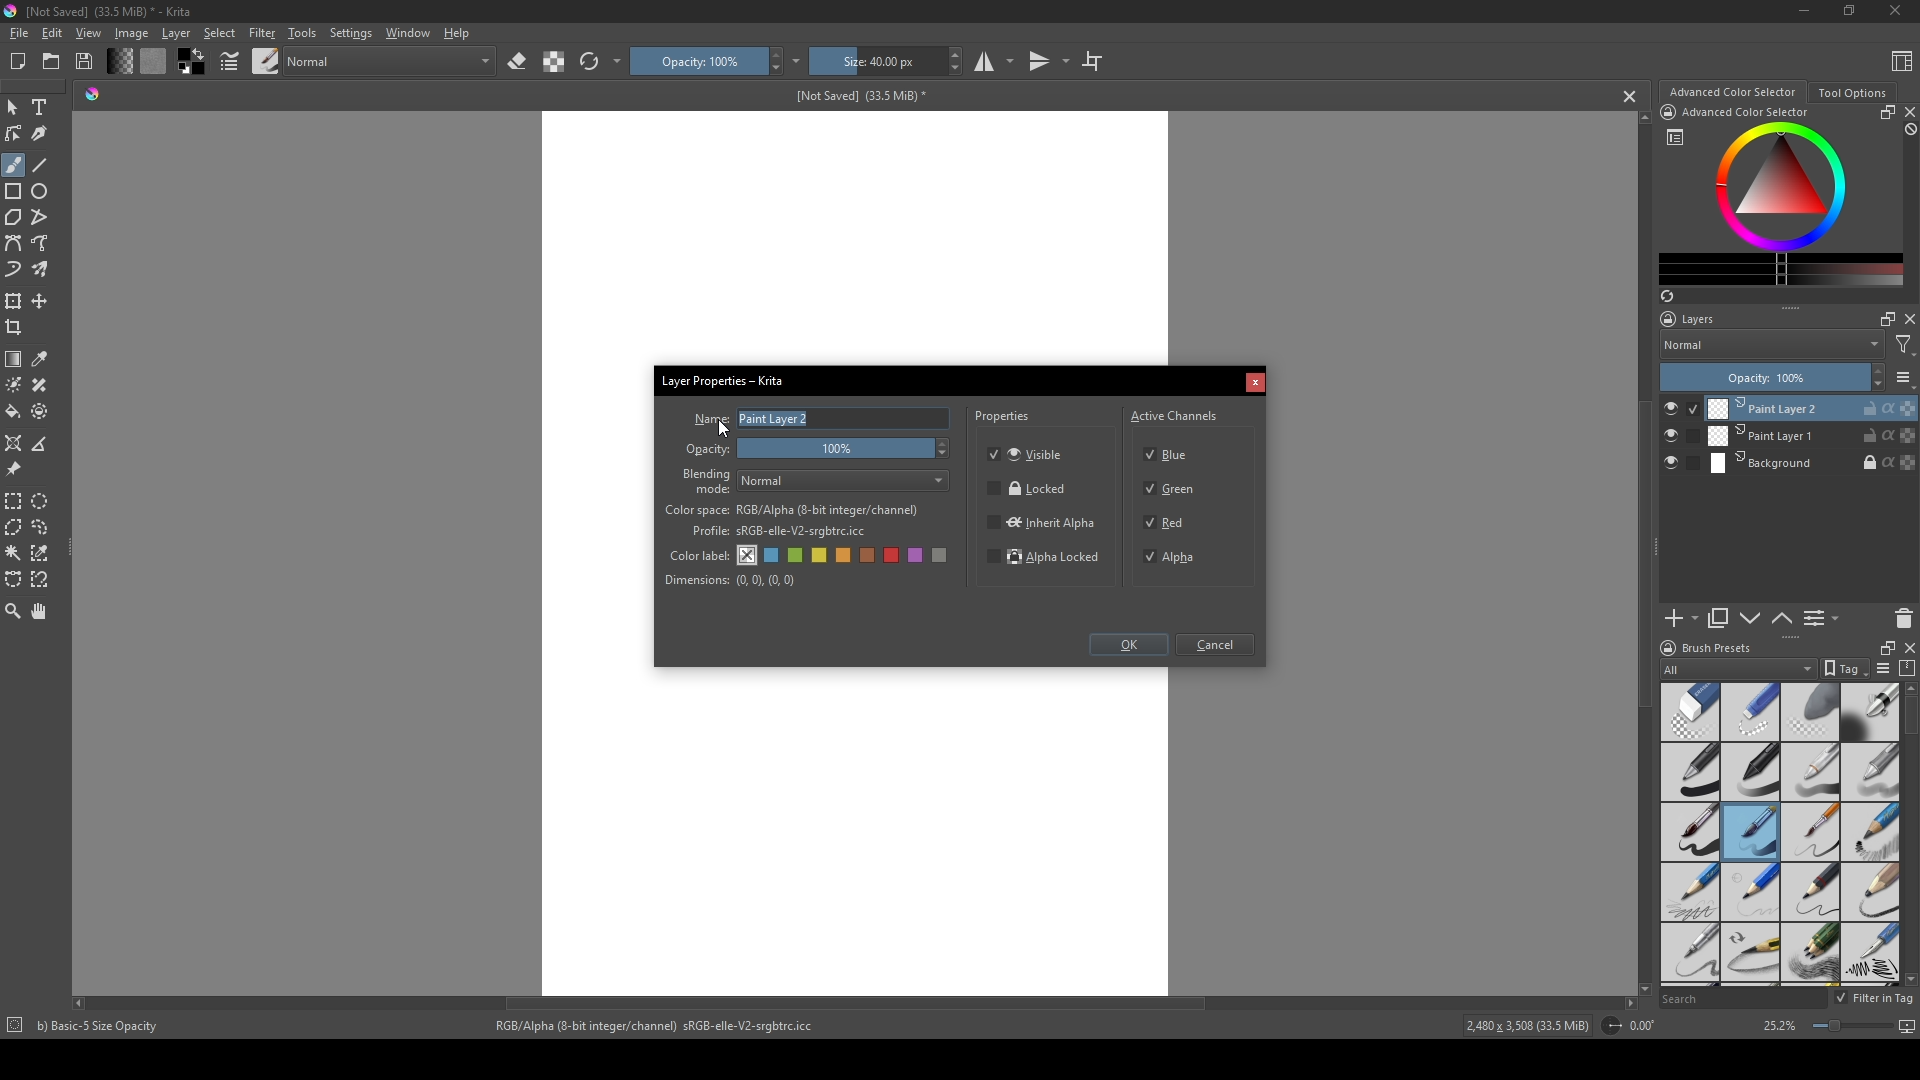  Describe the element at coordinates (1746, 113) in the screenshot. I see `Advanced Color Selector` at that location.